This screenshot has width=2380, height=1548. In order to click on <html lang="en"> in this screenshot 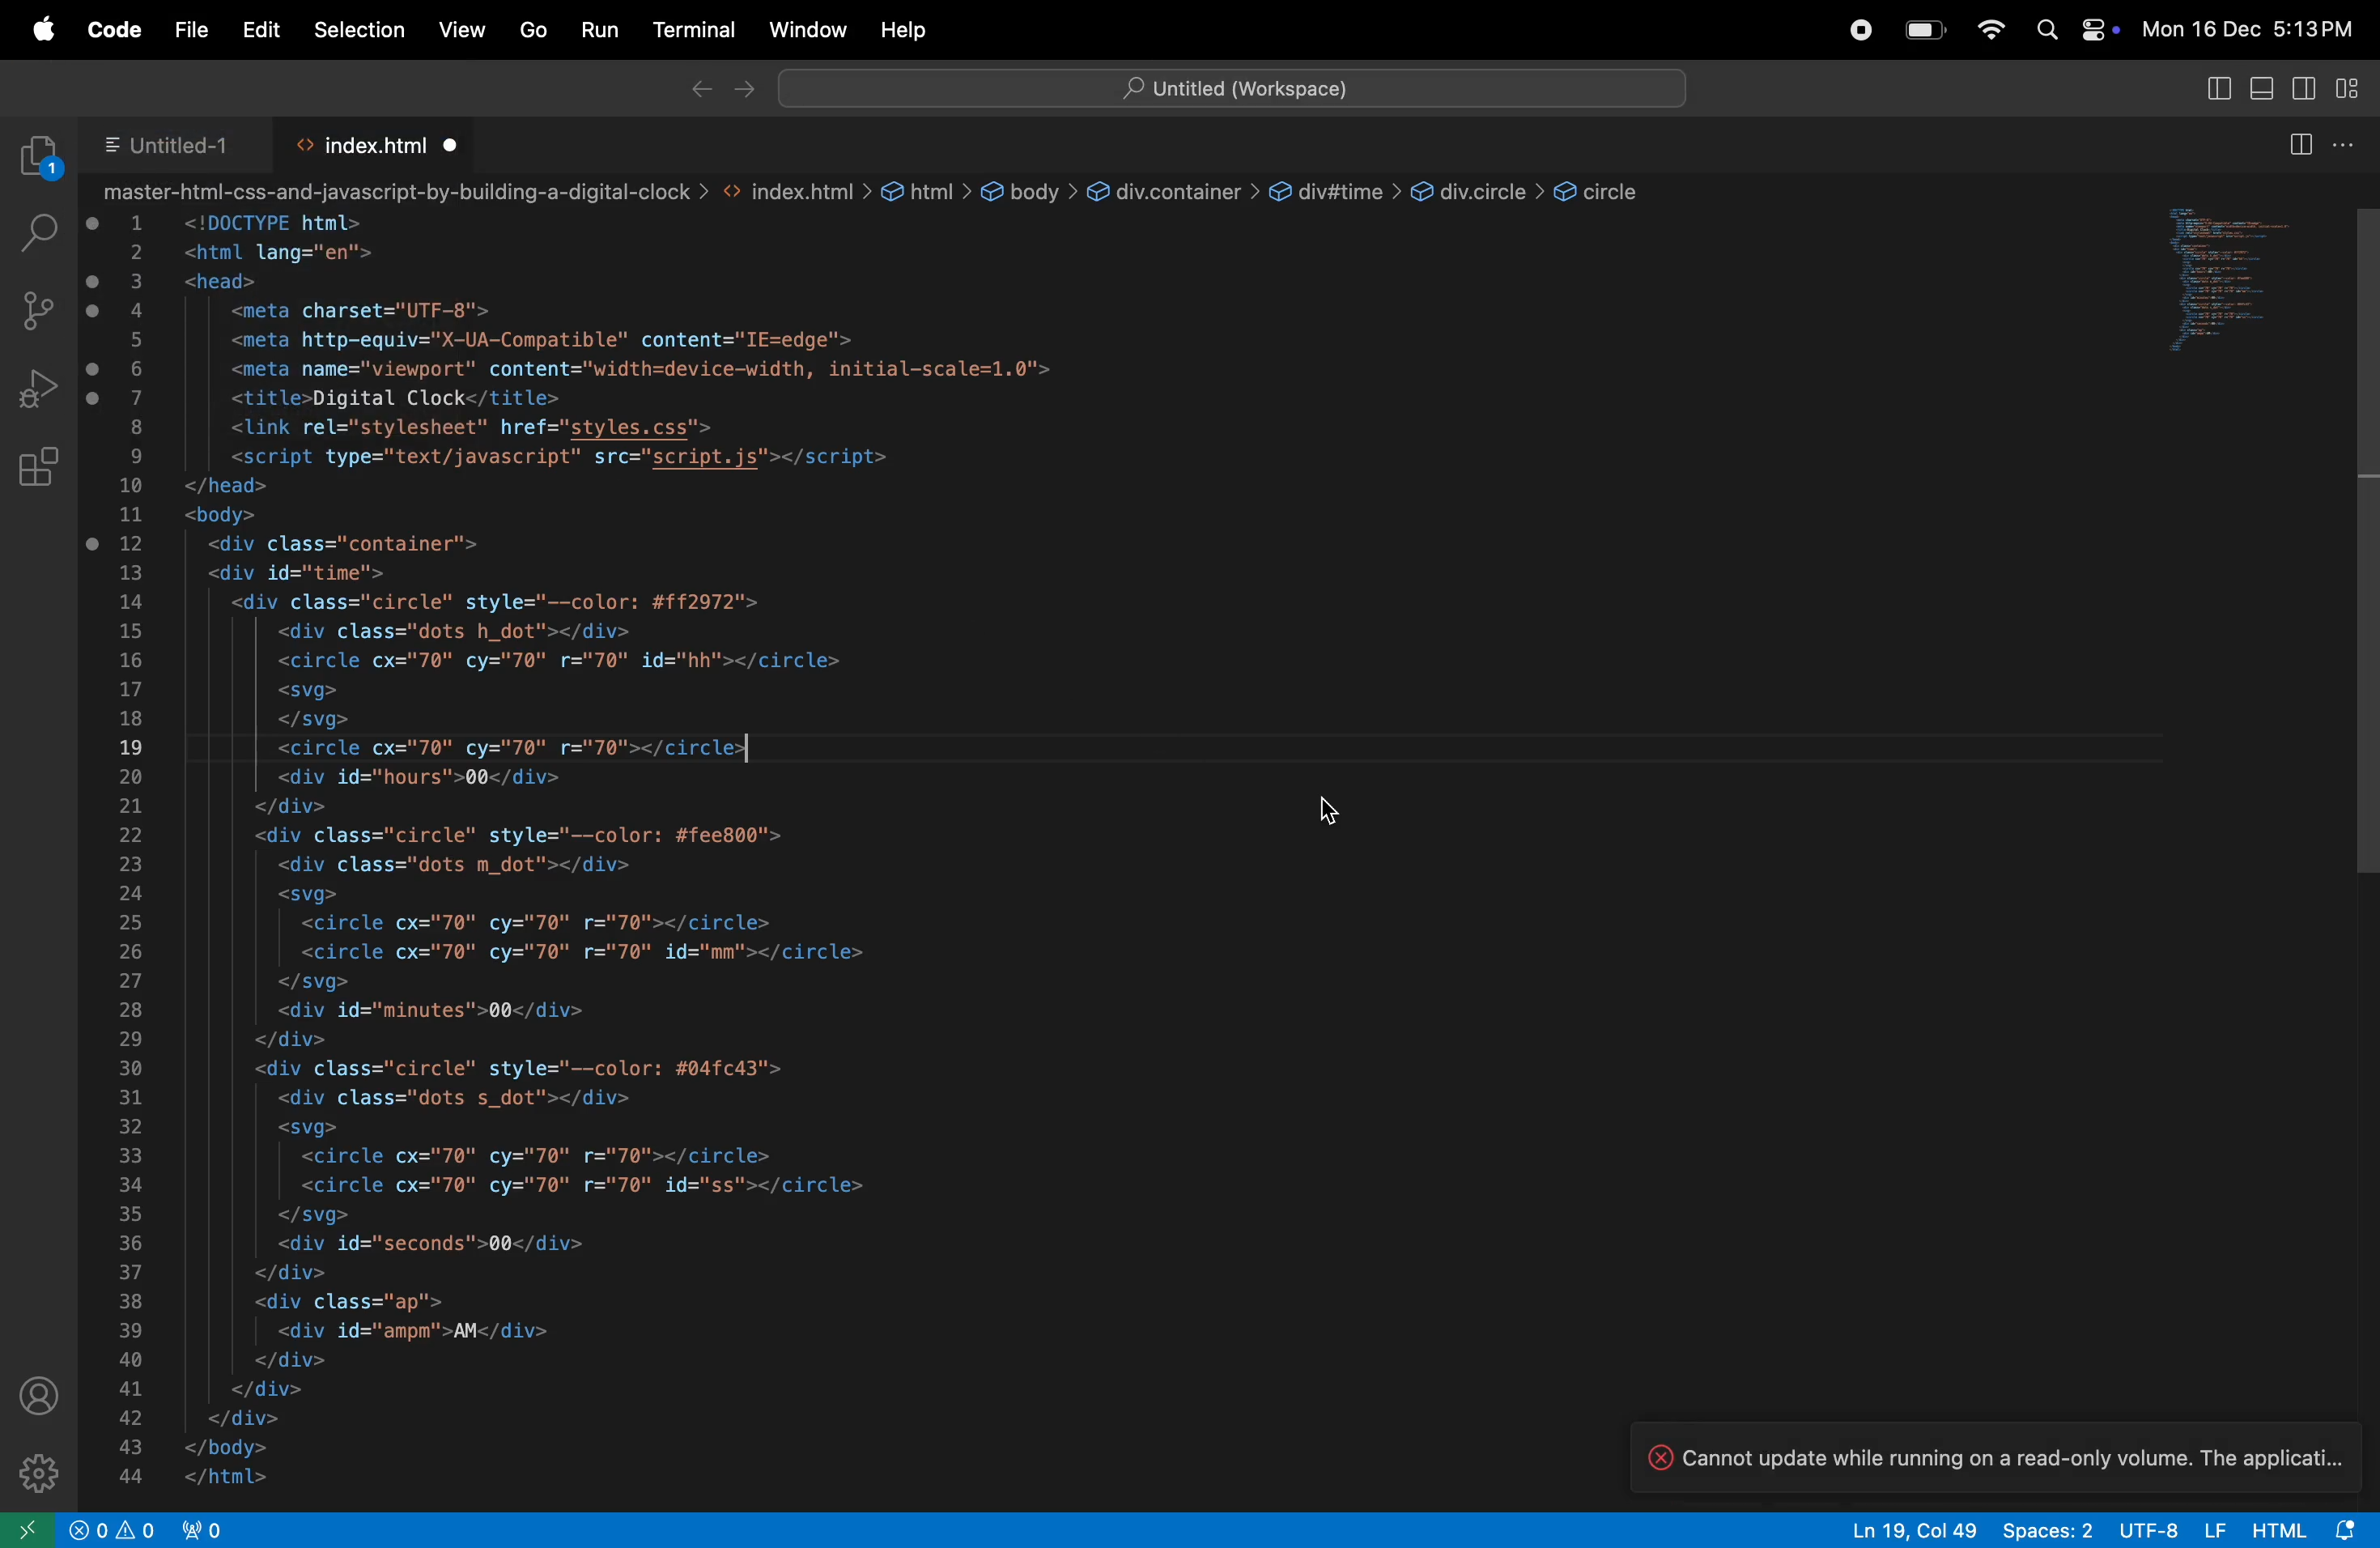, I will do `click(291, 254)`.